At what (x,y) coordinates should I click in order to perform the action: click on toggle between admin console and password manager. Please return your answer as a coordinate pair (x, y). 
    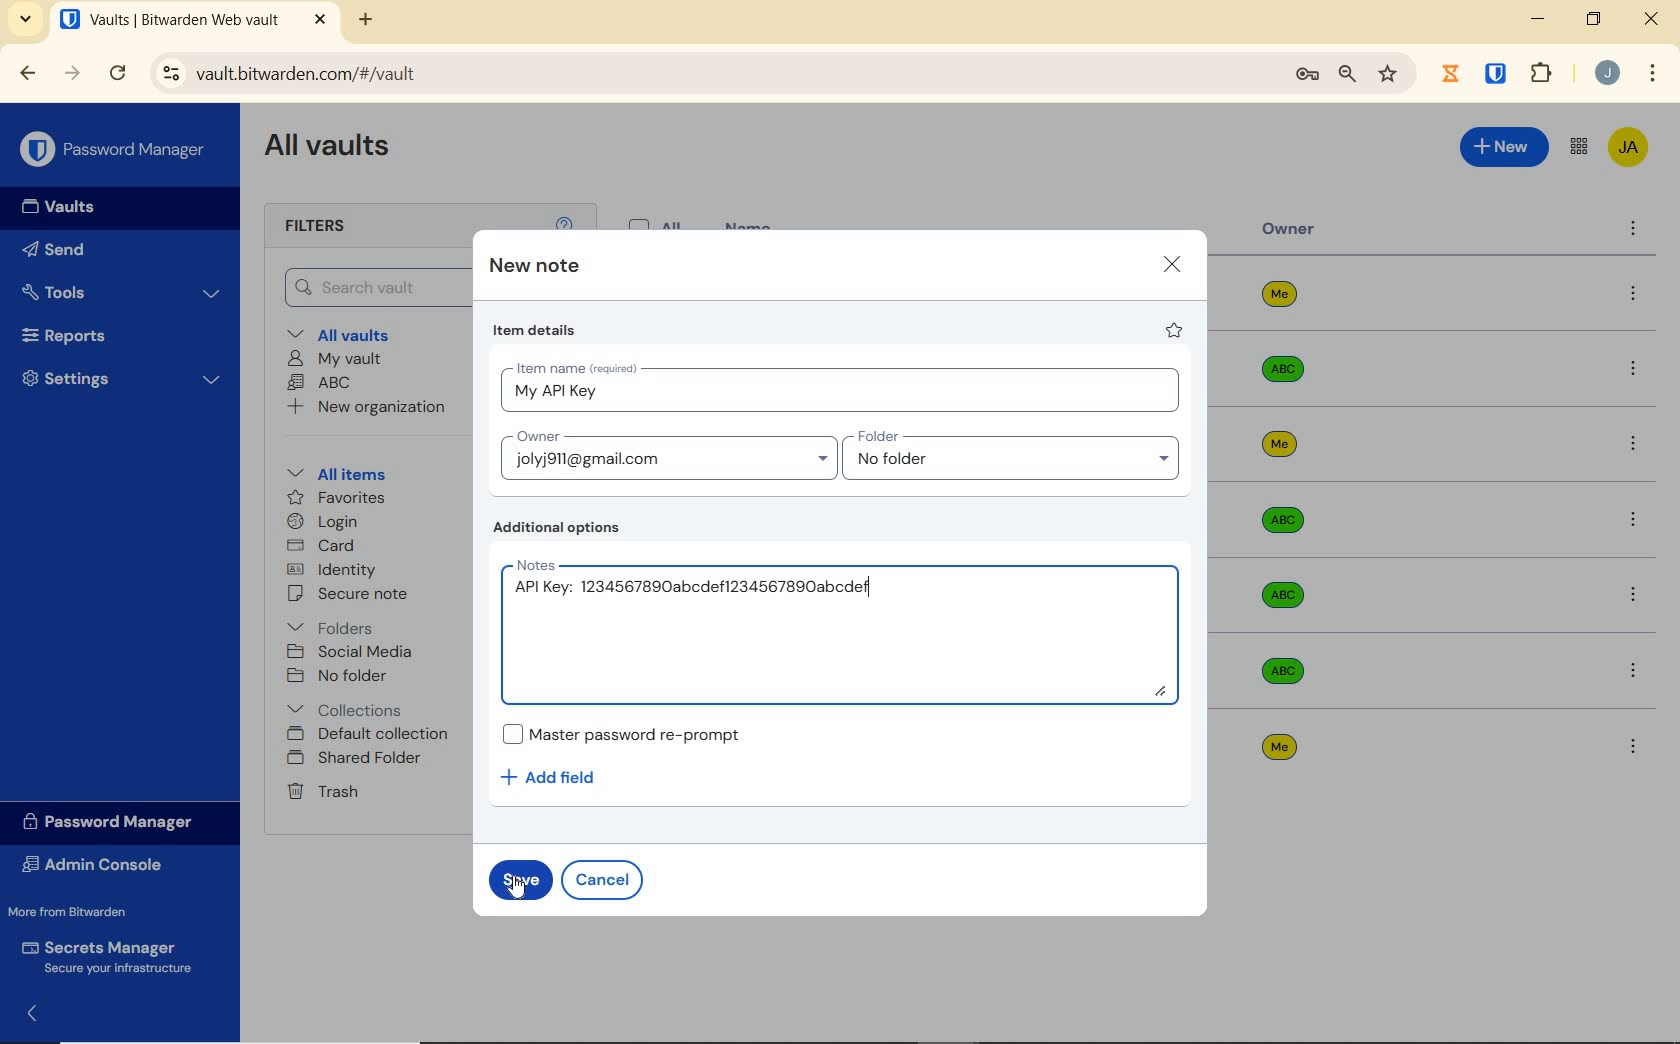
    Looking at the image, I should click on (1577, 147).